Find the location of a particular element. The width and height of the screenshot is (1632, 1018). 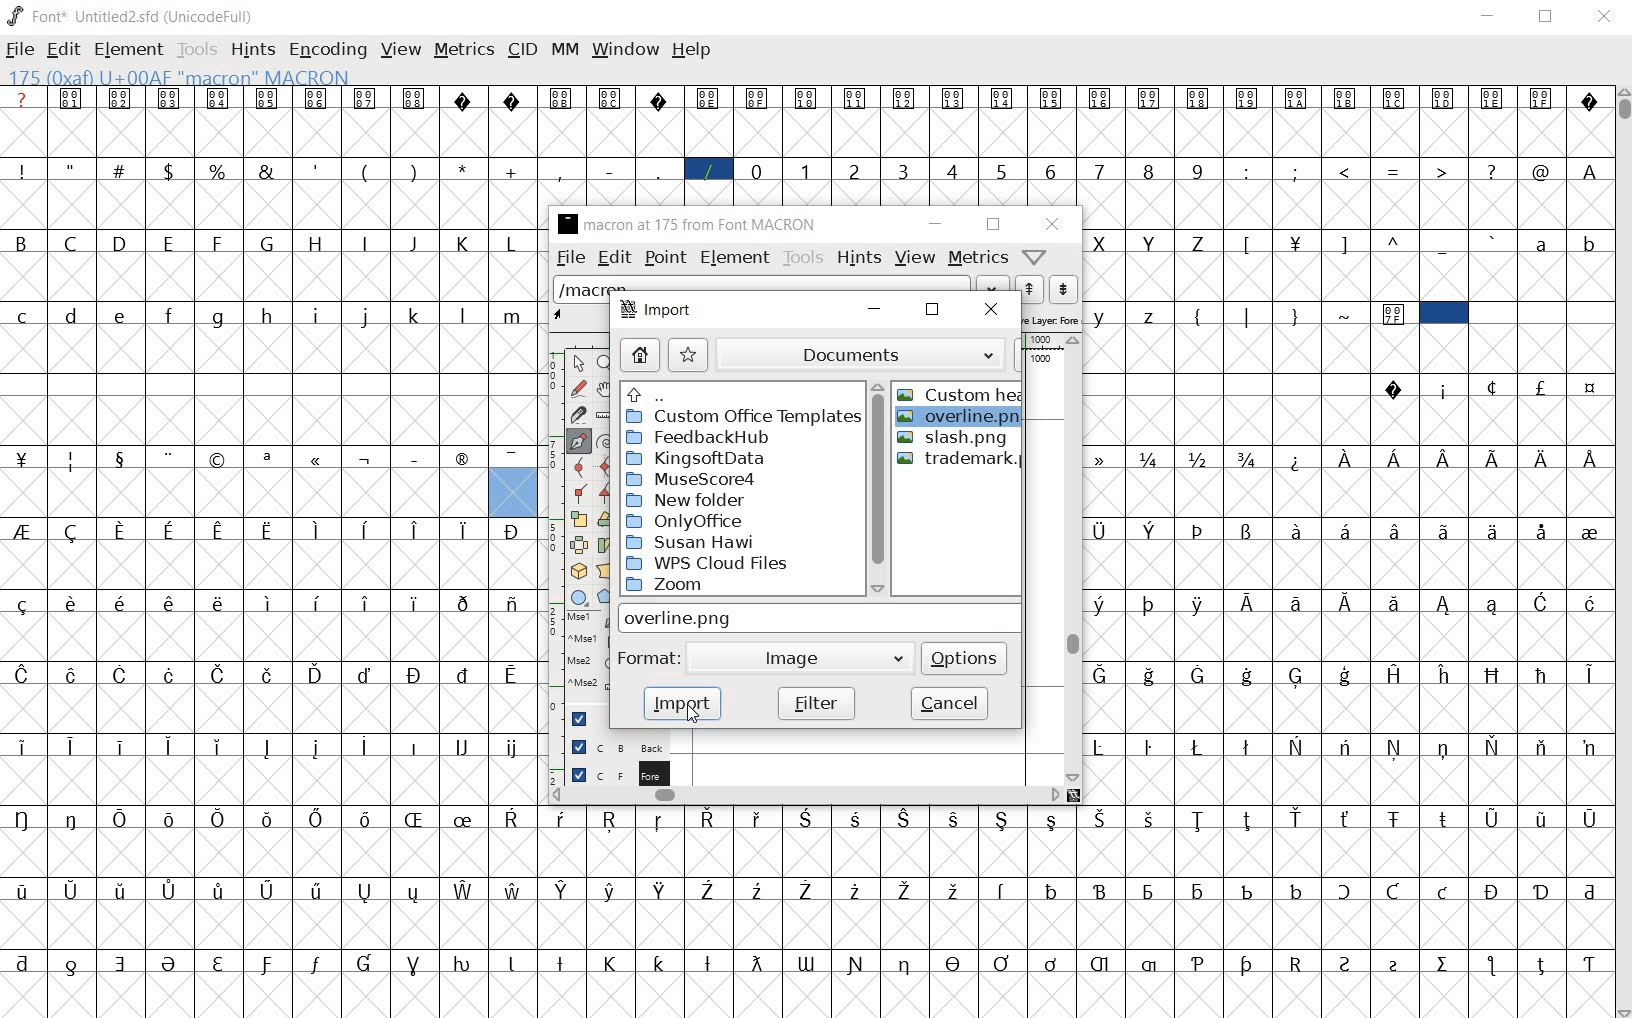

Symbol is located at coordinates (269, 962).